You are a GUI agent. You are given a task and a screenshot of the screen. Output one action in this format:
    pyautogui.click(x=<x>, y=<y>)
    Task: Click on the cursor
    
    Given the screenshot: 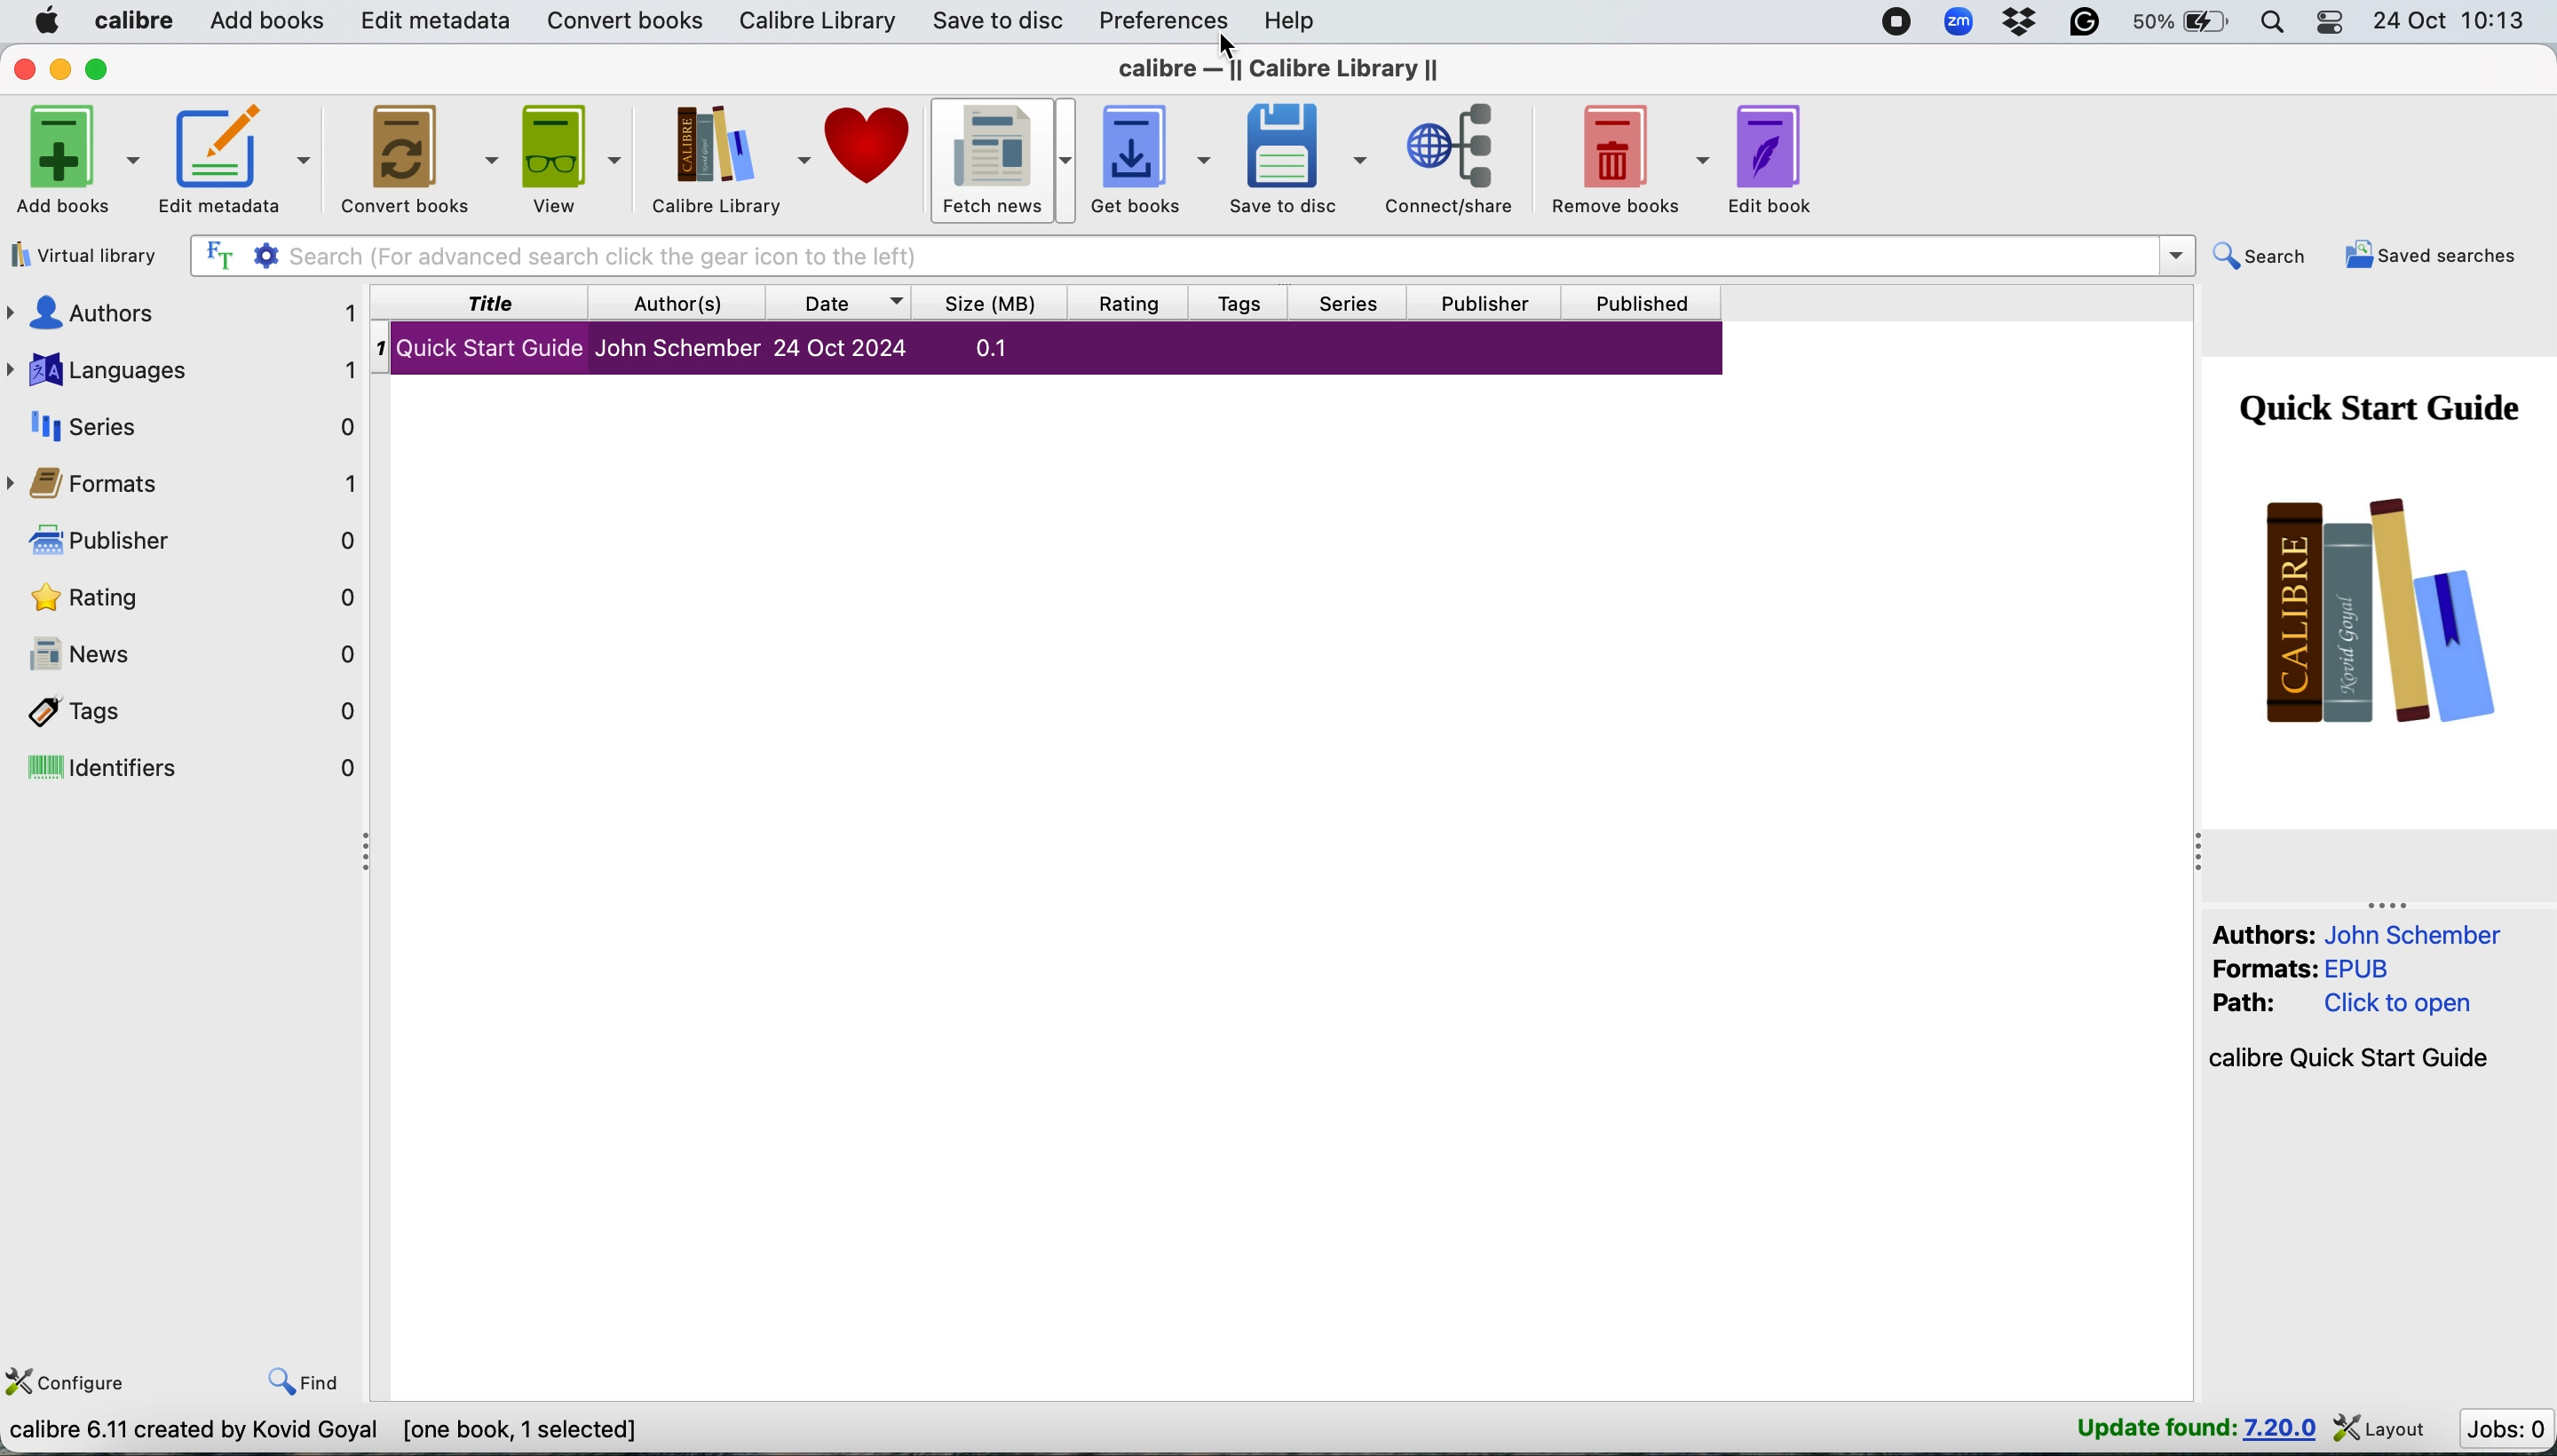 What is the action you would take?
    pyautogui.click(x=1216, y=48)
    